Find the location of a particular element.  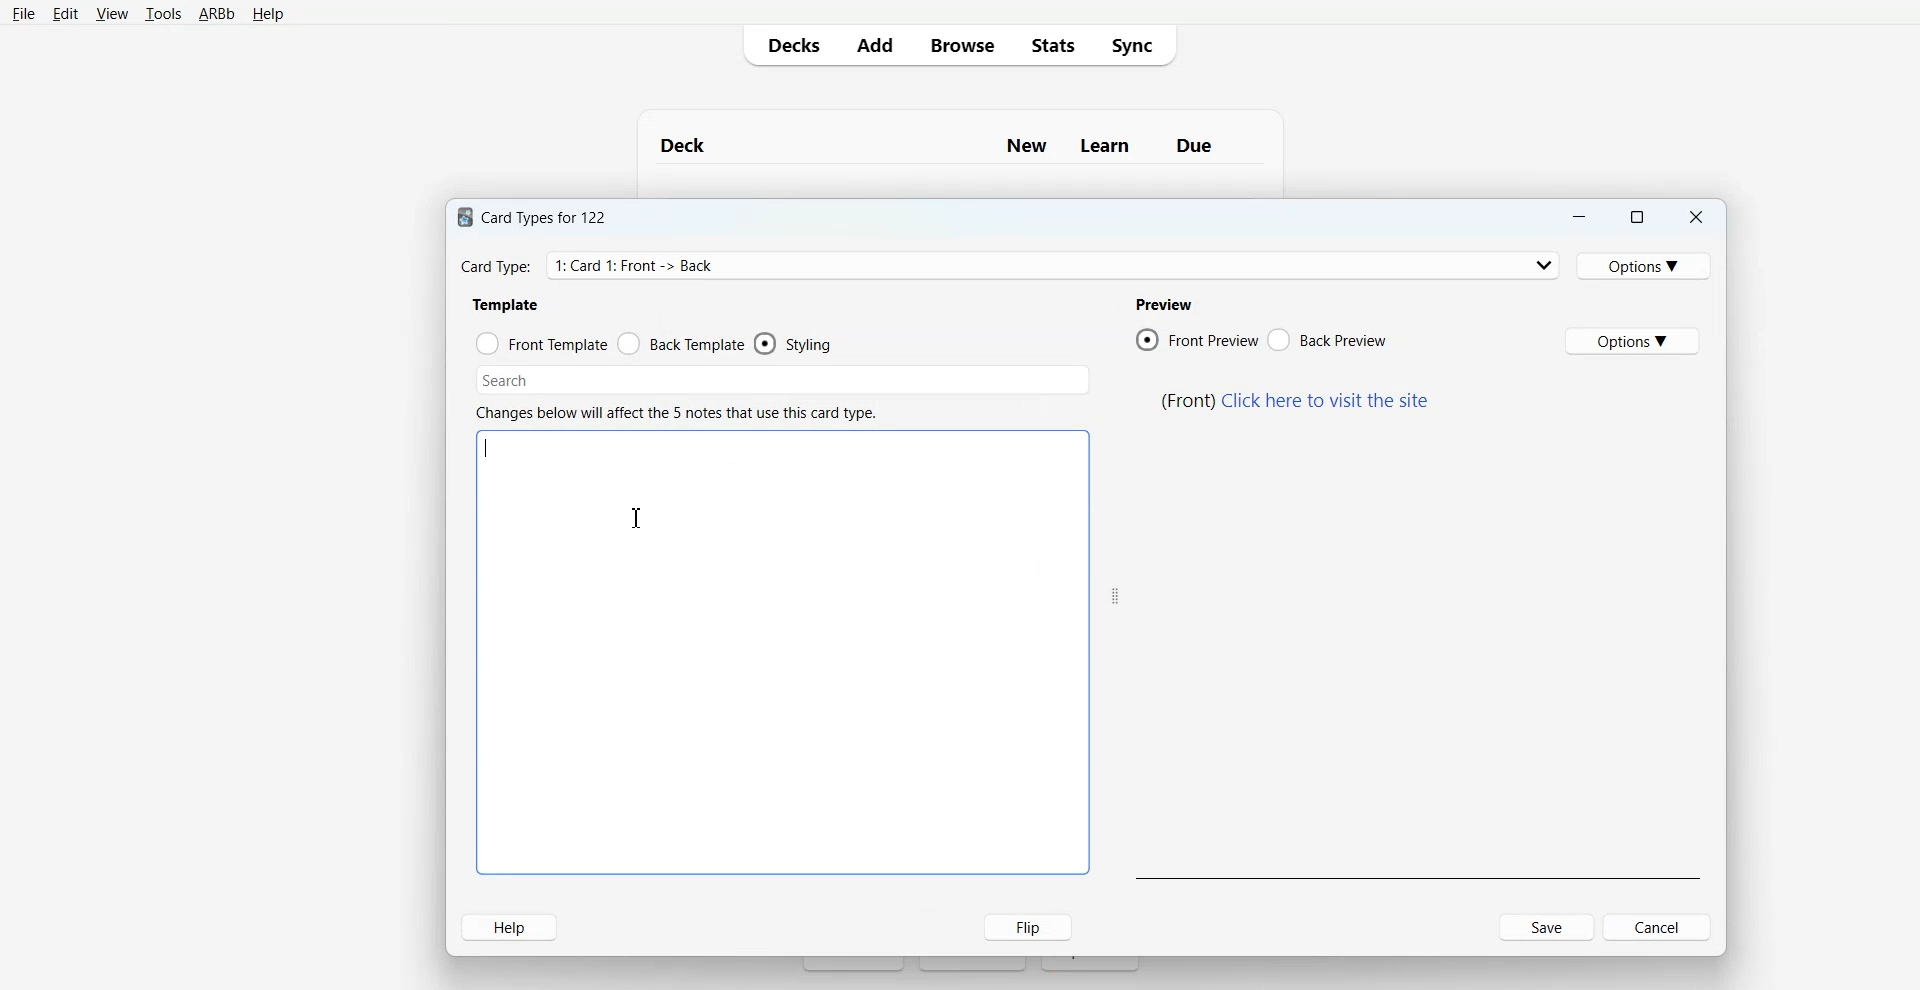

Front Preview is located at coordinates (1197, 339).